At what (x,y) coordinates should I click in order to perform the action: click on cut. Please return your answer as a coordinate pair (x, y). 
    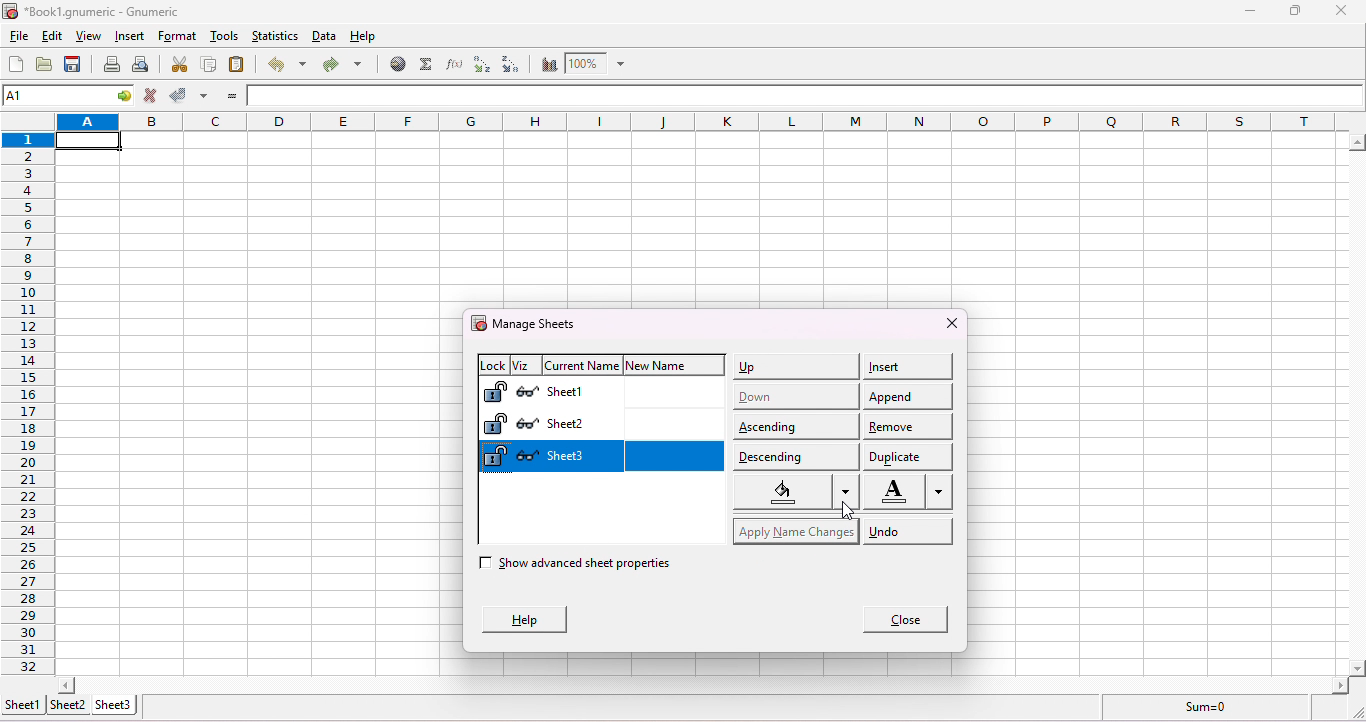
    Looking at the image, I should click on (178, 65).